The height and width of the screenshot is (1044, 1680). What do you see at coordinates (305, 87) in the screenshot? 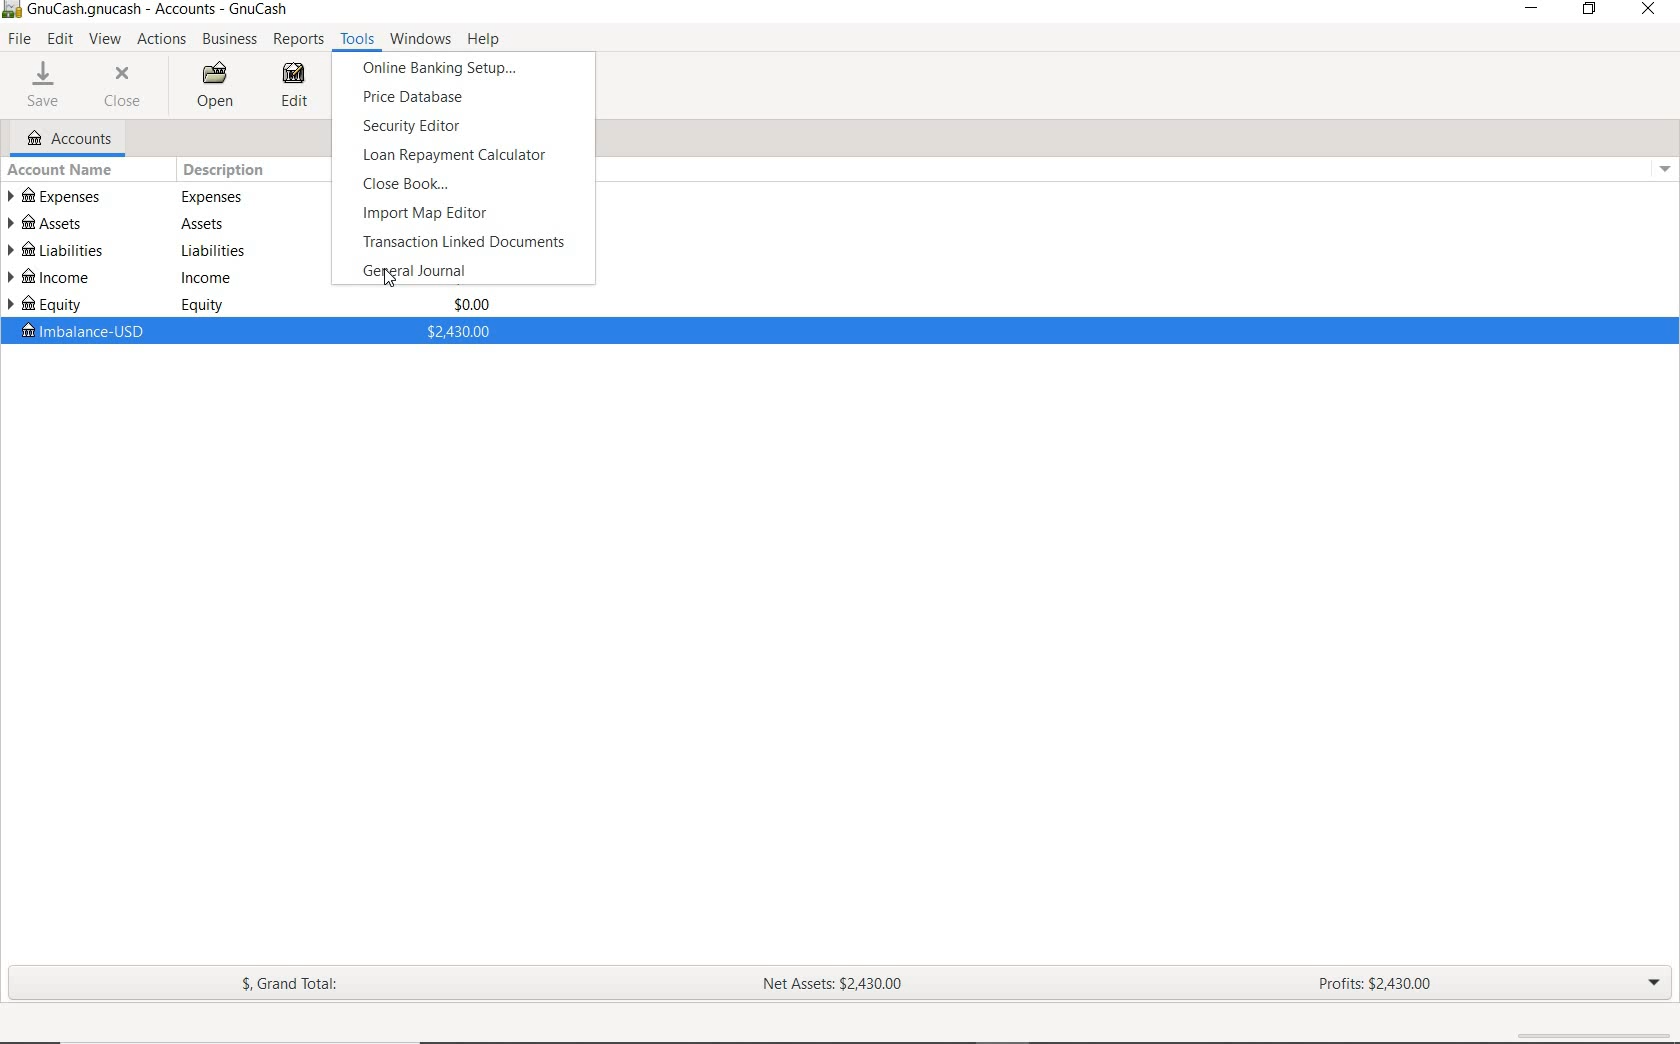
I see `EDIT` at bounding box center [305, 87].